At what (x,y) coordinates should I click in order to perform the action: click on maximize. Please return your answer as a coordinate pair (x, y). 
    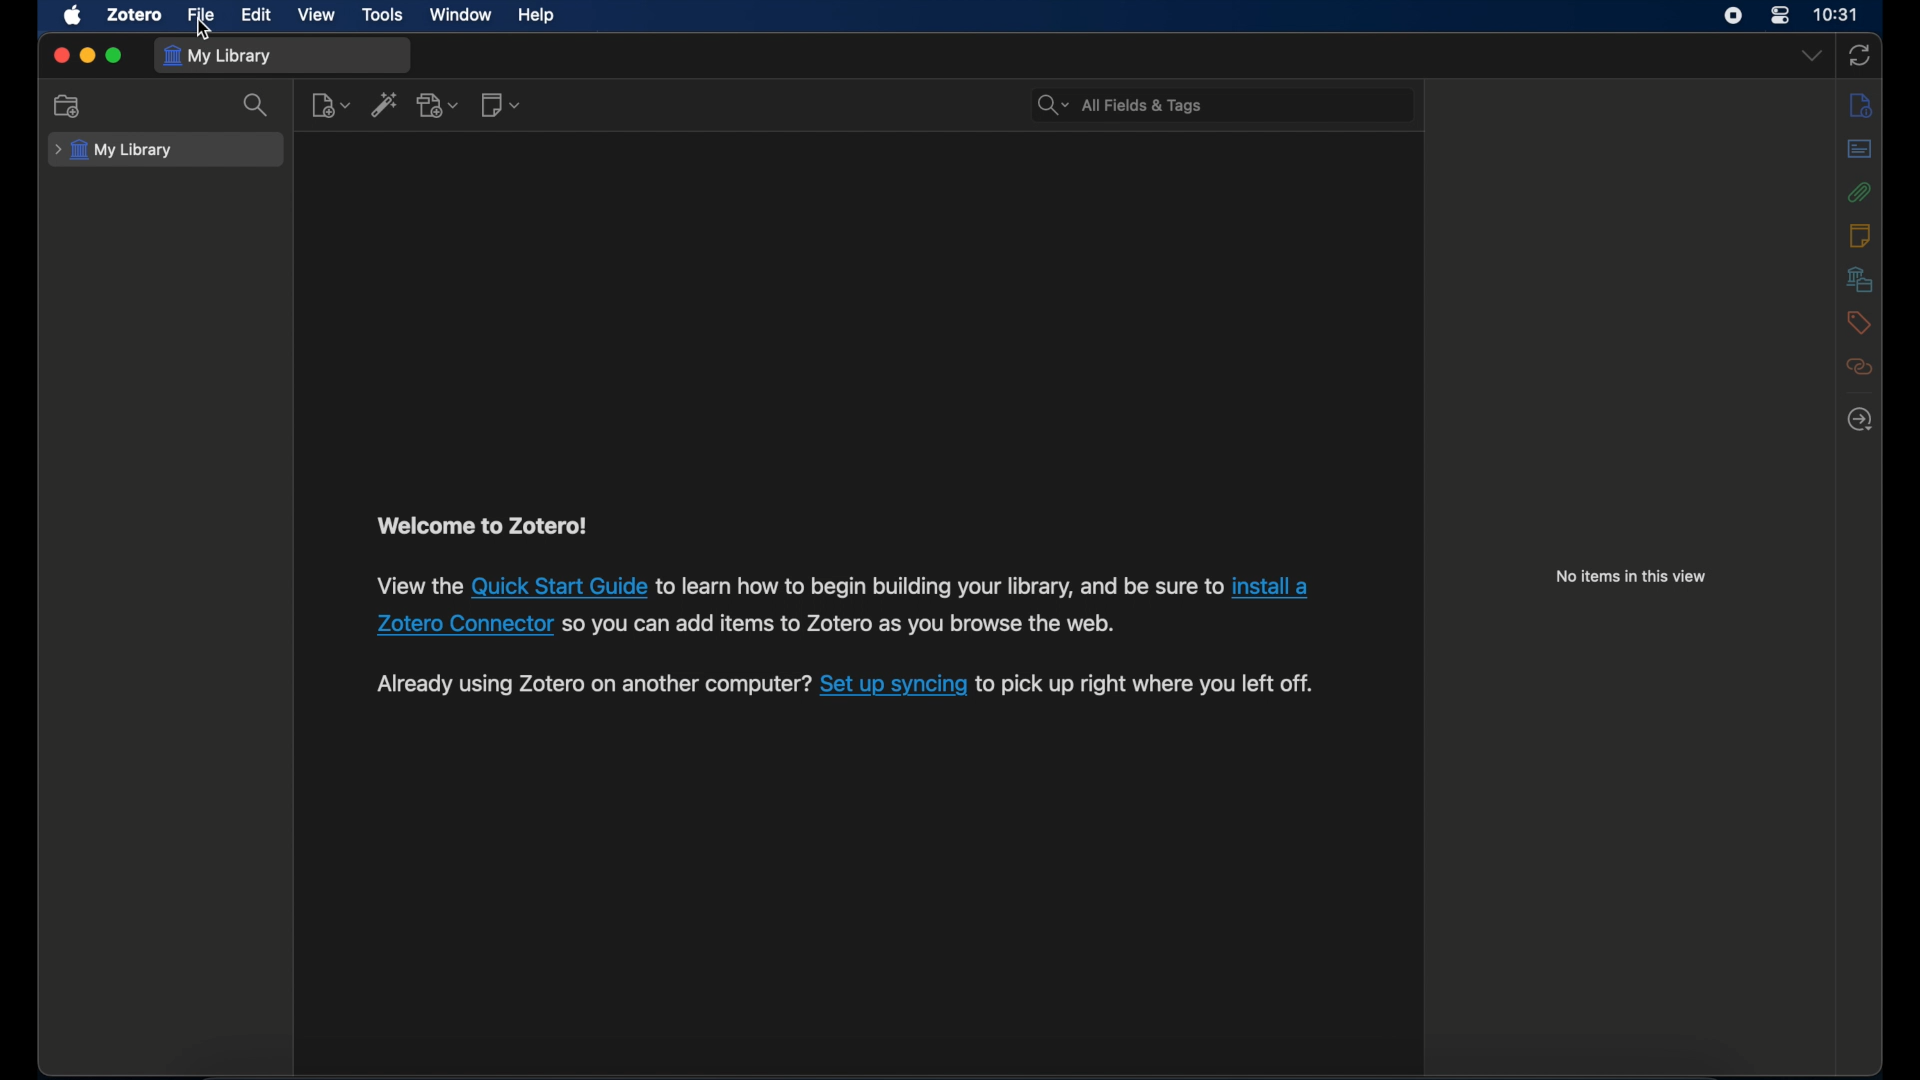
    Looking at the image, I should click on (115, 56).